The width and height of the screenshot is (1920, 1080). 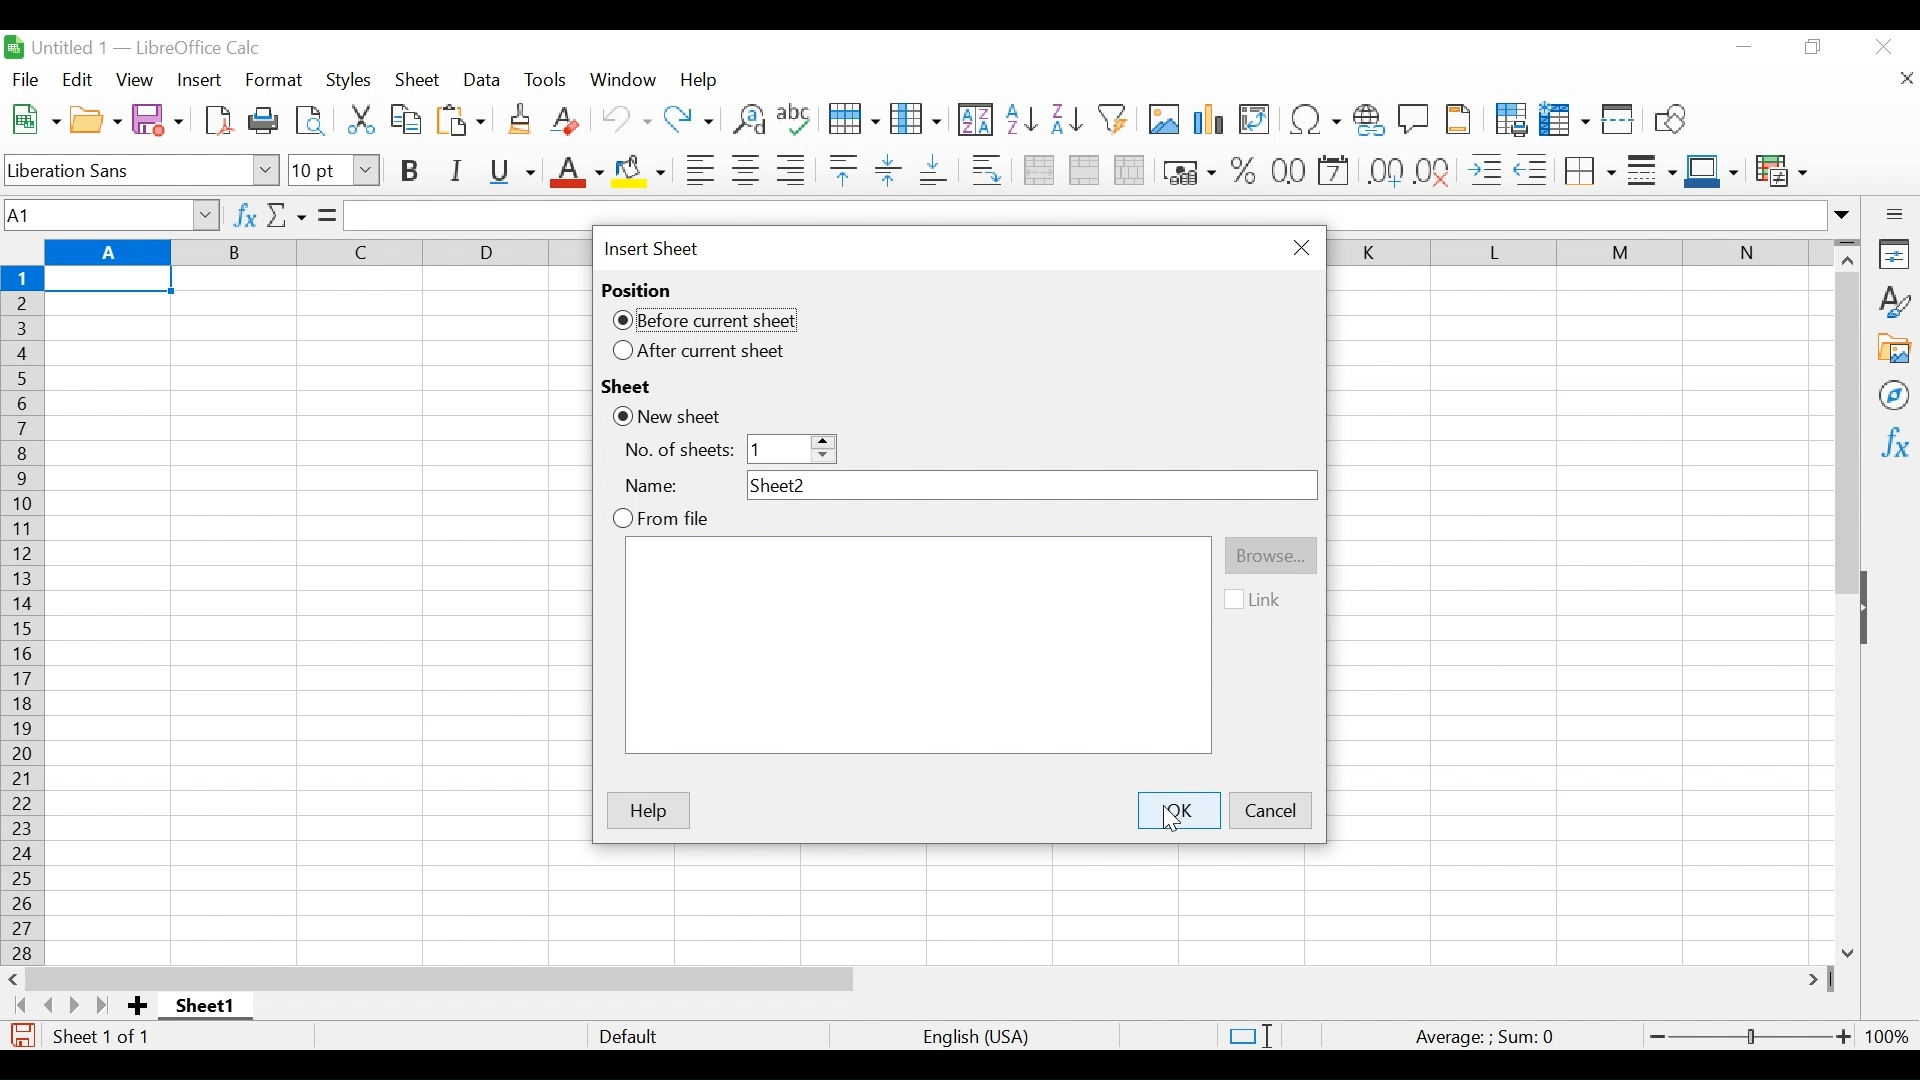 I want to click on Clone Formatting, so click(x=518, y=120).